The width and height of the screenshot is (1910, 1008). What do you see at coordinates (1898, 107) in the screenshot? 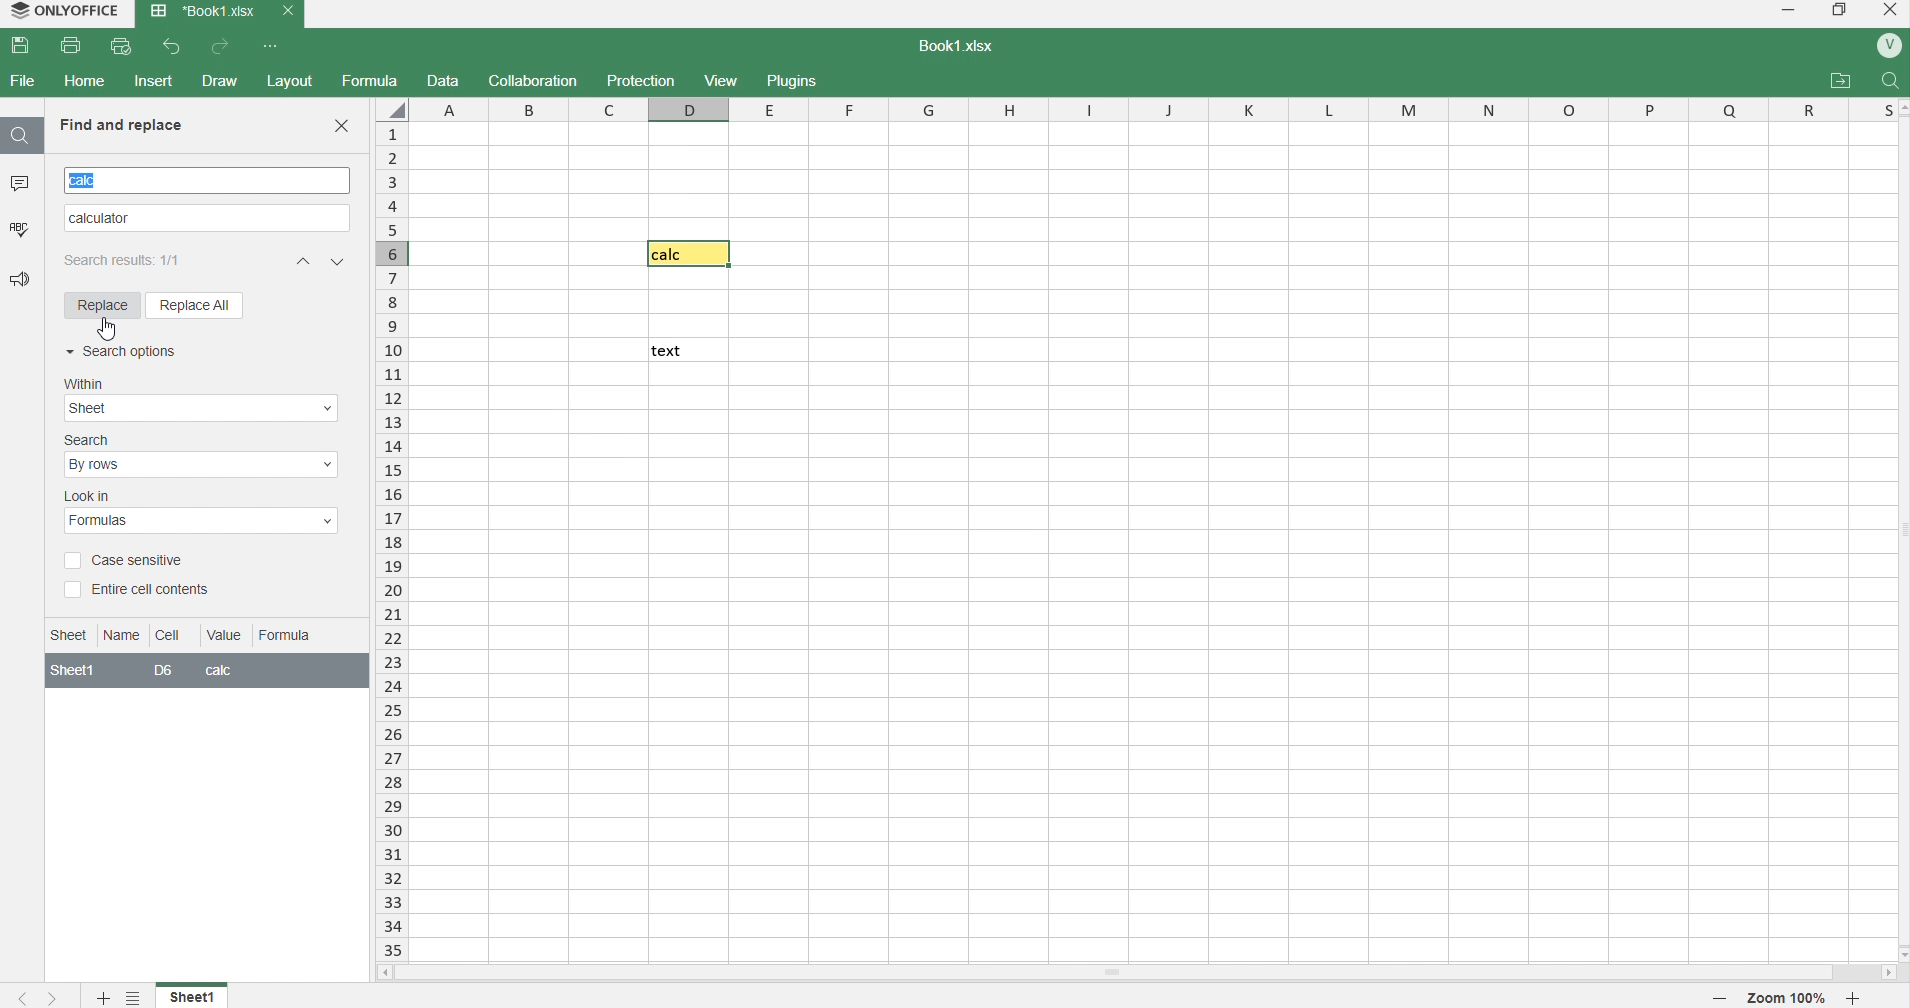
I see `move up` at bounding box center [1898, 107].